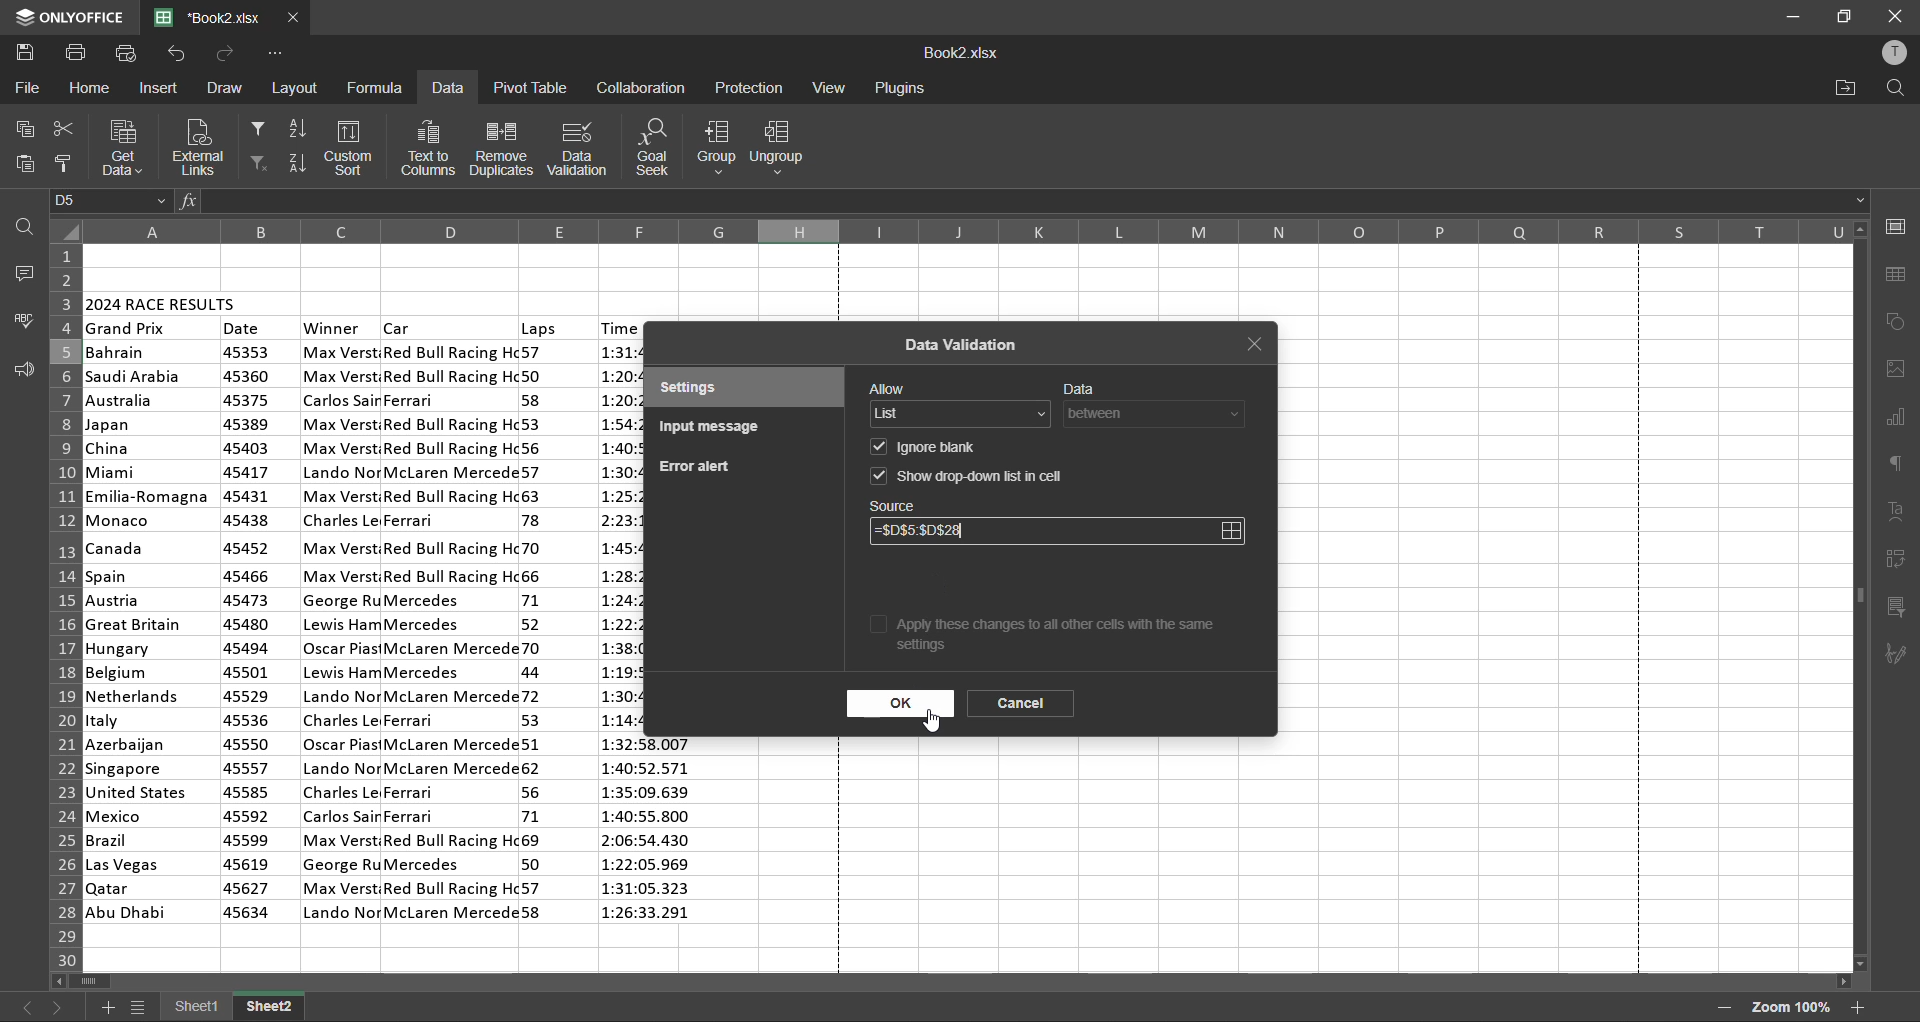 Image resolution: width=1920 pixels, height=1022 pixels. I want to click on date, so click(243, 328).